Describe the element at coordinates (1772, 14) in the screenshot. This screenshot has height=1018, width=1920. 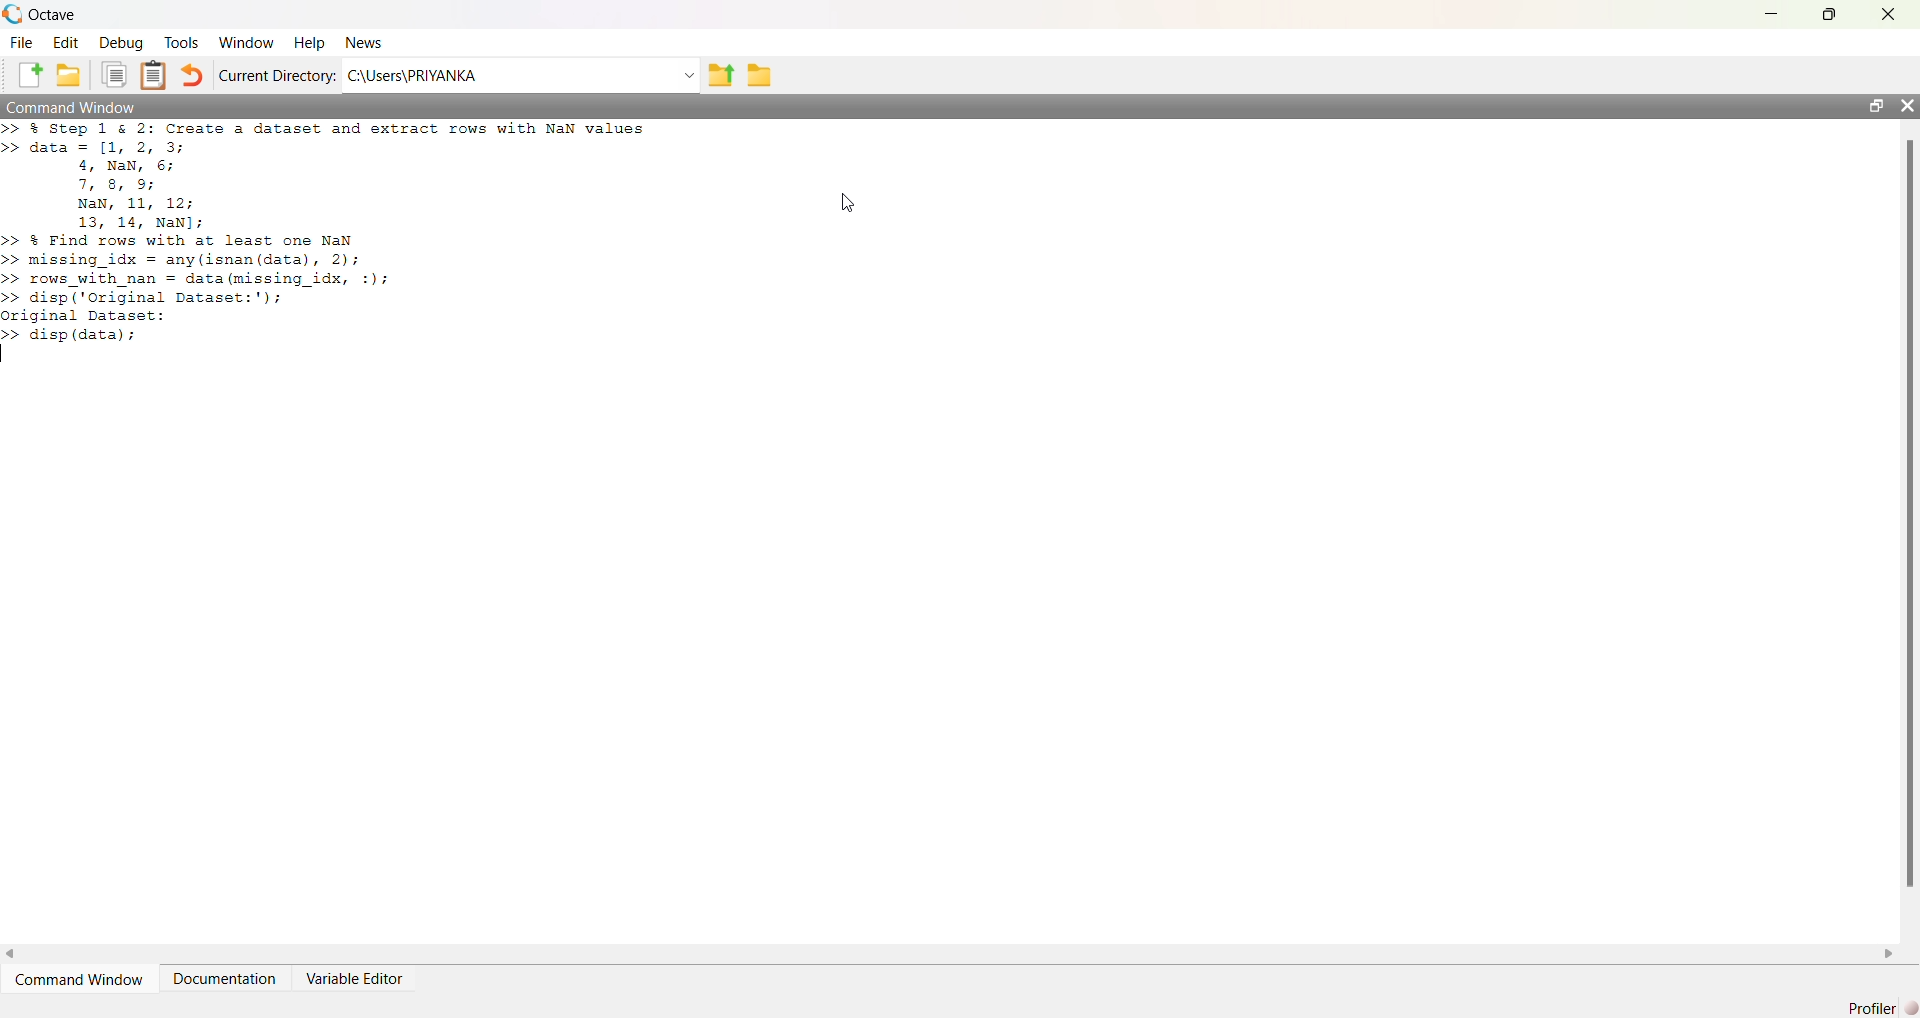
I see `minimize` at that location.